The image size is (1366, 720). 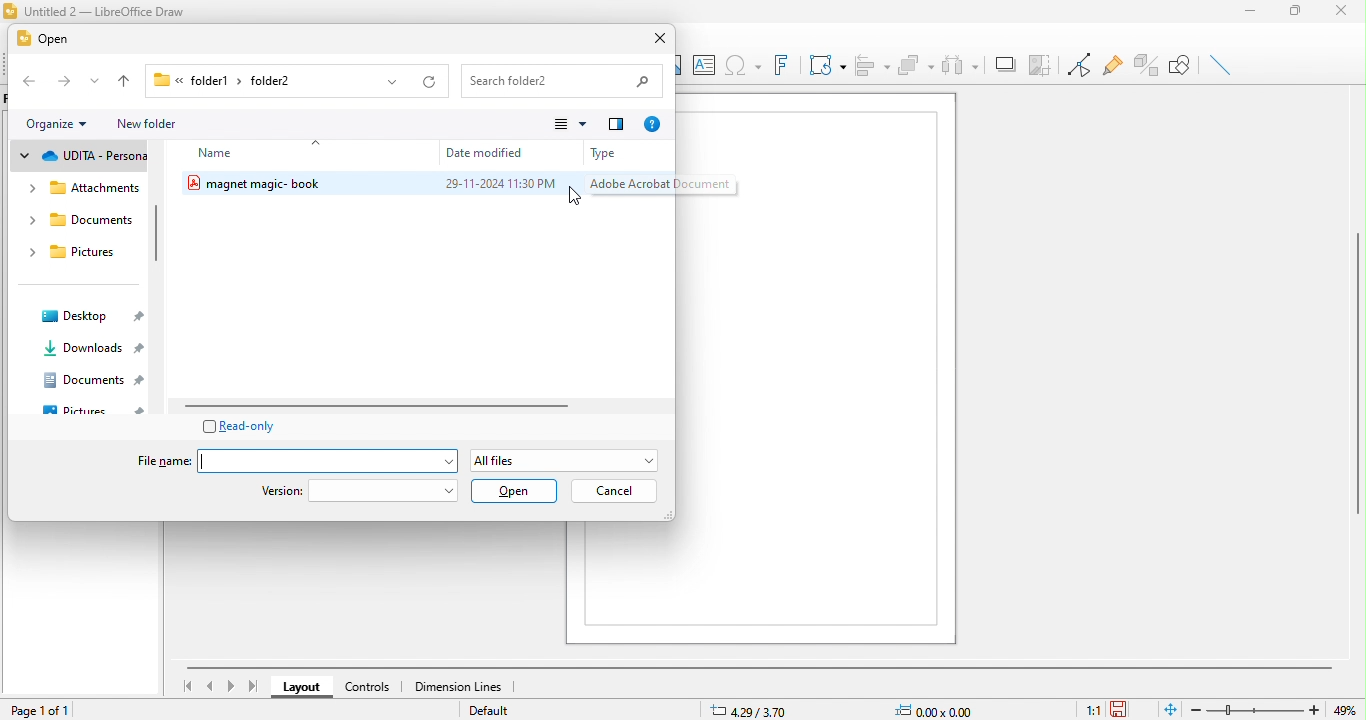 I want to click on adobe acrobat document, so click(x=657, y=186).